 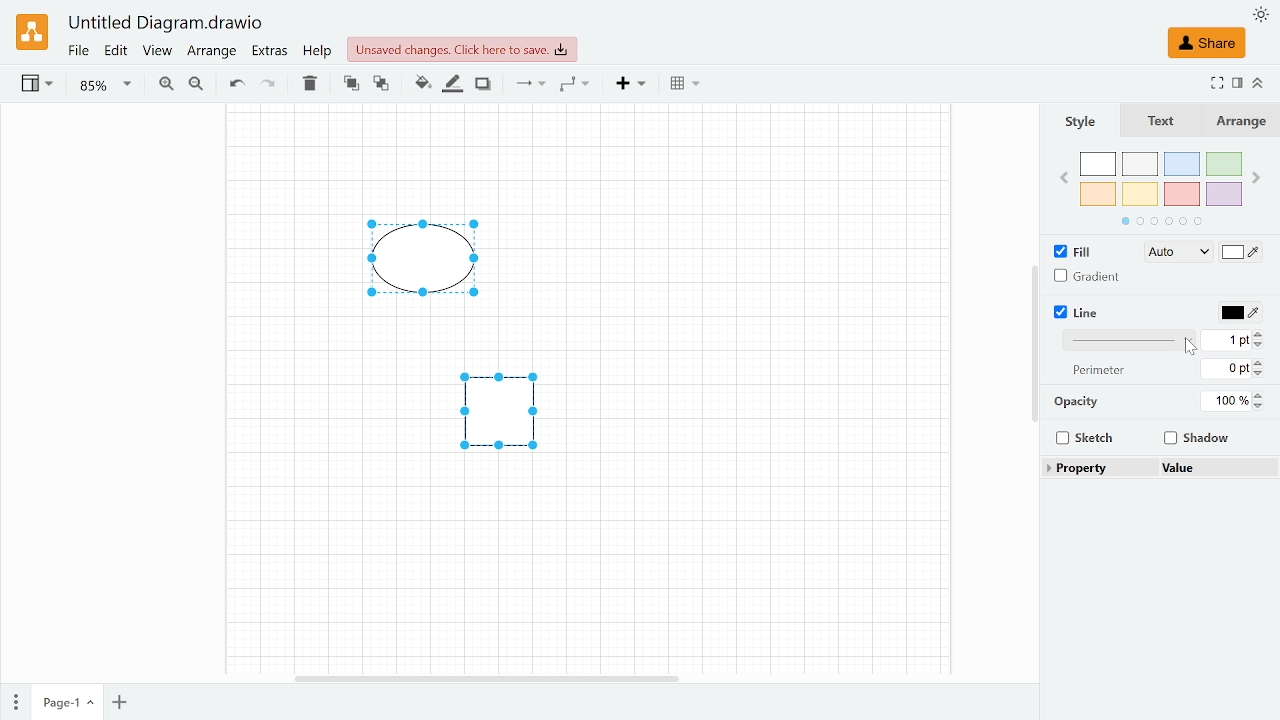 What do you see at coordinates (1206, 43) in the screenshot?
I see `Share` at bounding box center [1206, 43].